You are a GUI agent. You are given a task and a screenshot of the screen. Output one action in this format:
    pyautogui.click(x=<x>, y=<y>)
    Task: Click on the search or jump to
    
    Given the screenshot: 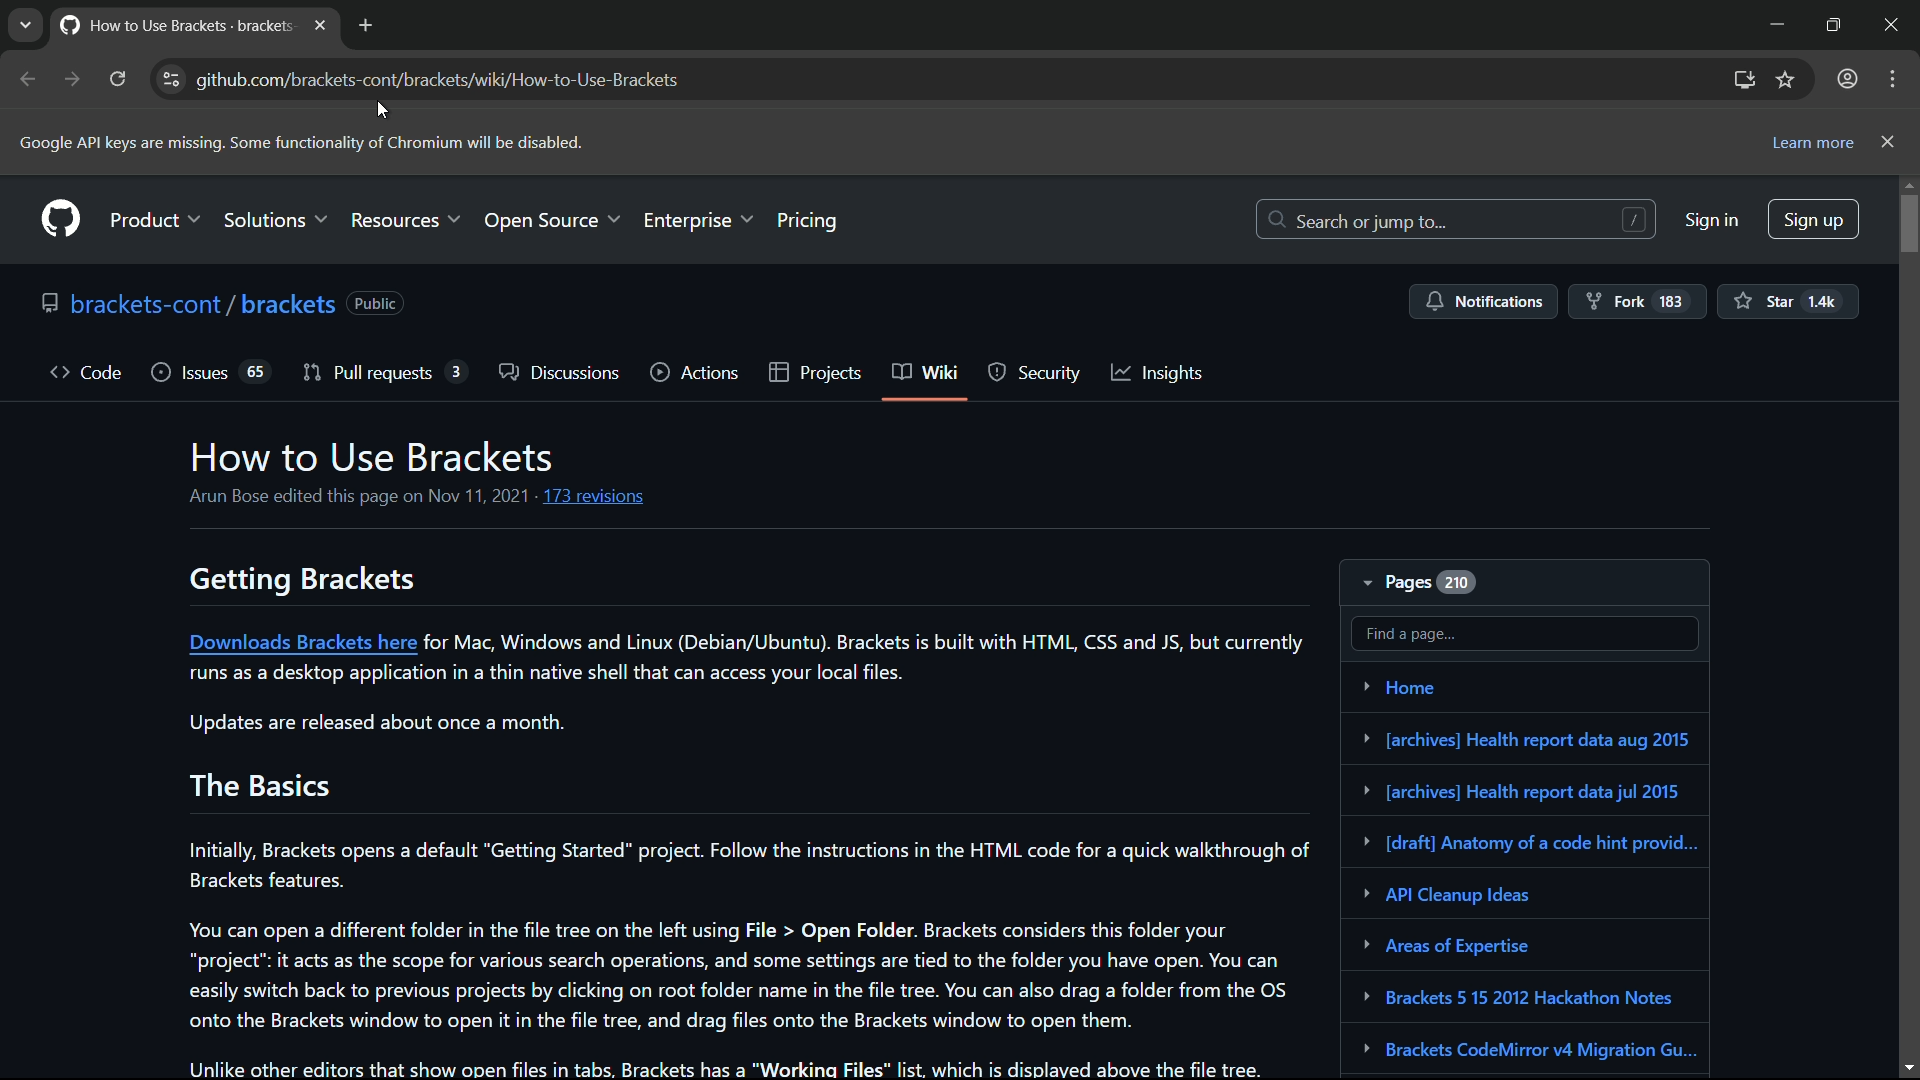 What is the action you would take?
    pyautogui.click(x=1454, y=219)
    